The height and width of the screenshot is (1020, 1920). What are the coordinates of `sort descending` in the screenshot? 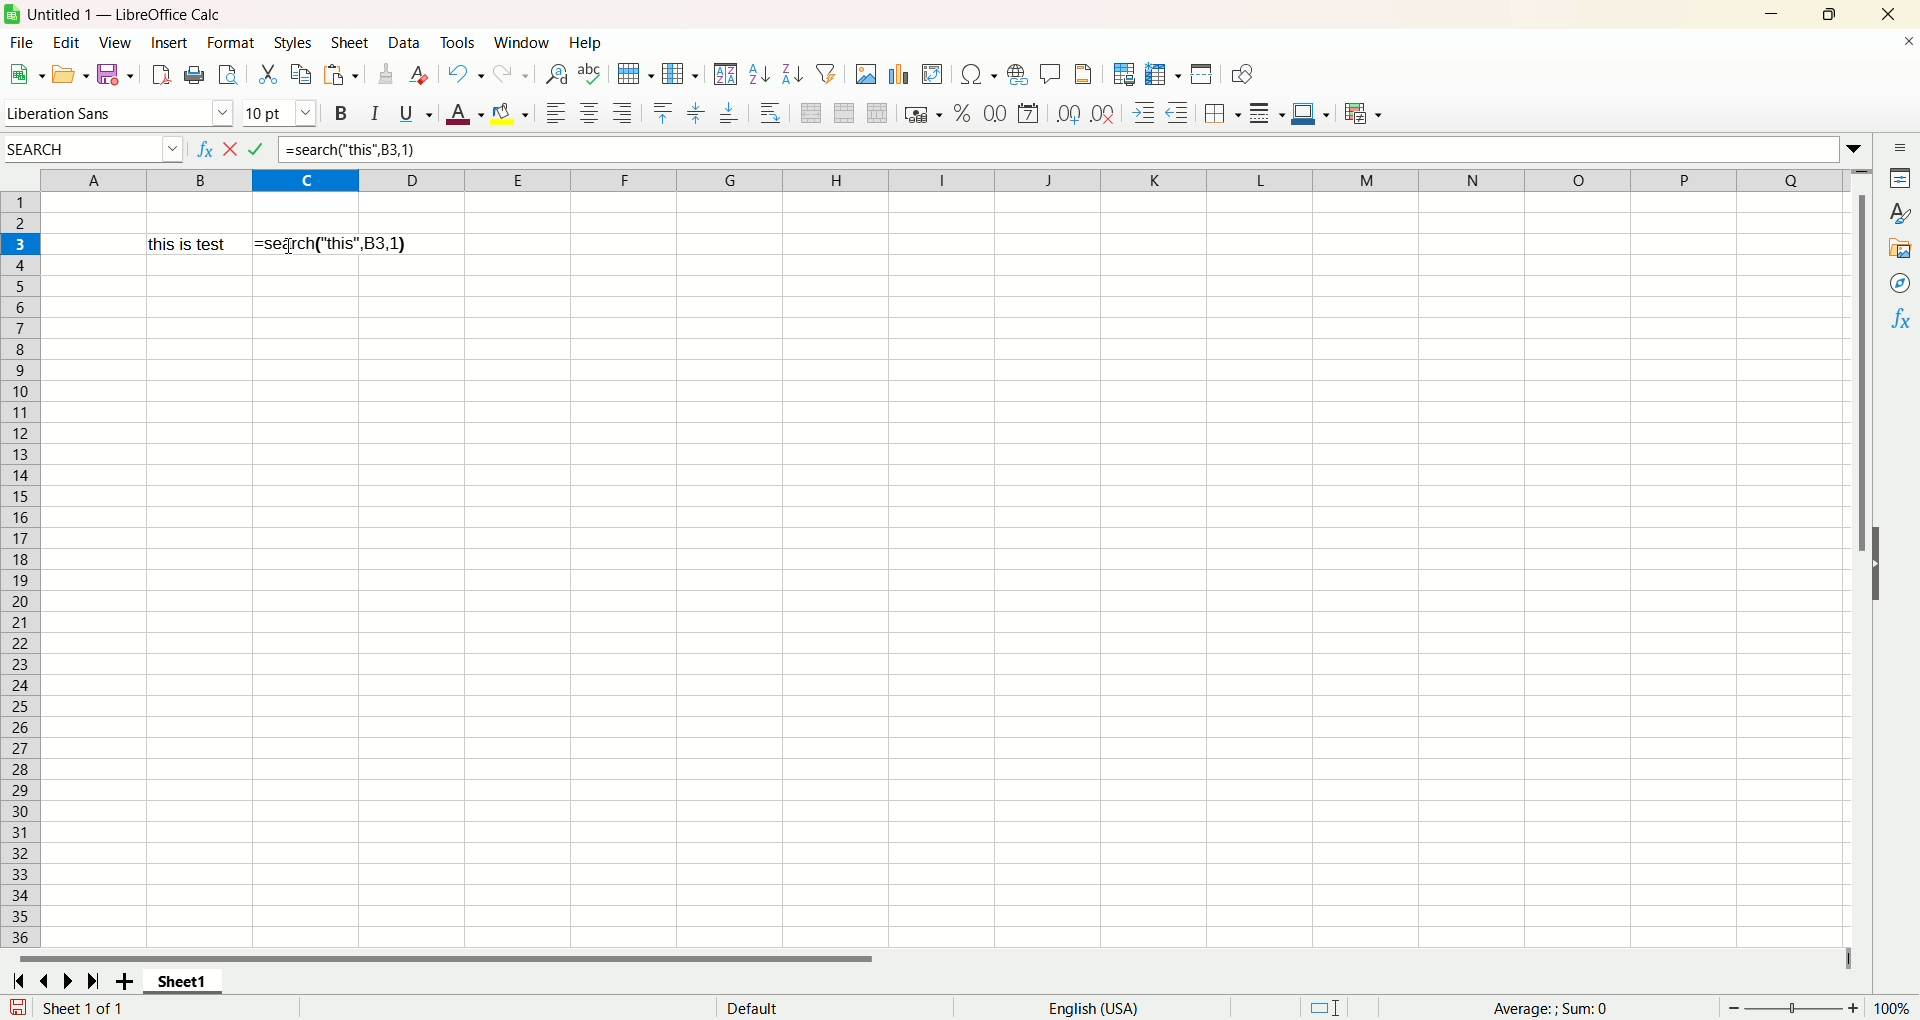 It's located at (790, 72).